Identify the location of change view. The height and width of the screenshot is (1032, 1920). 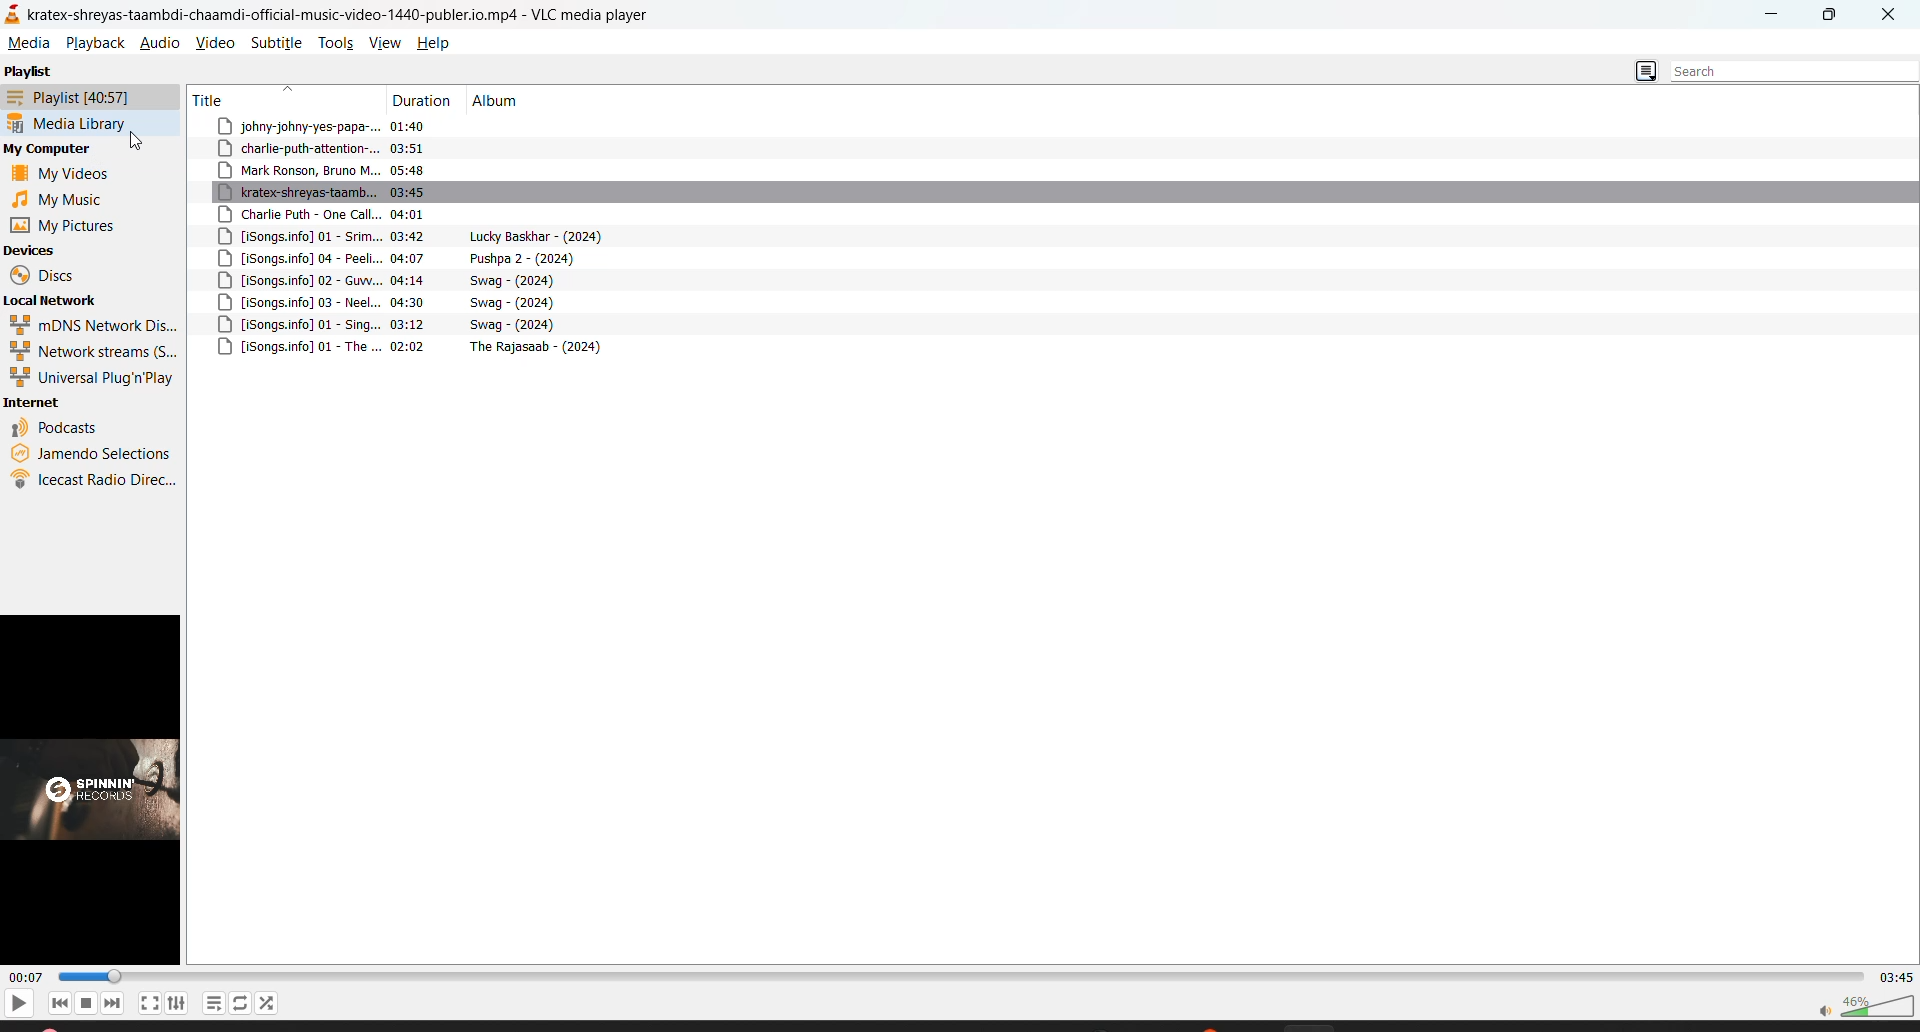
(1642, 72).